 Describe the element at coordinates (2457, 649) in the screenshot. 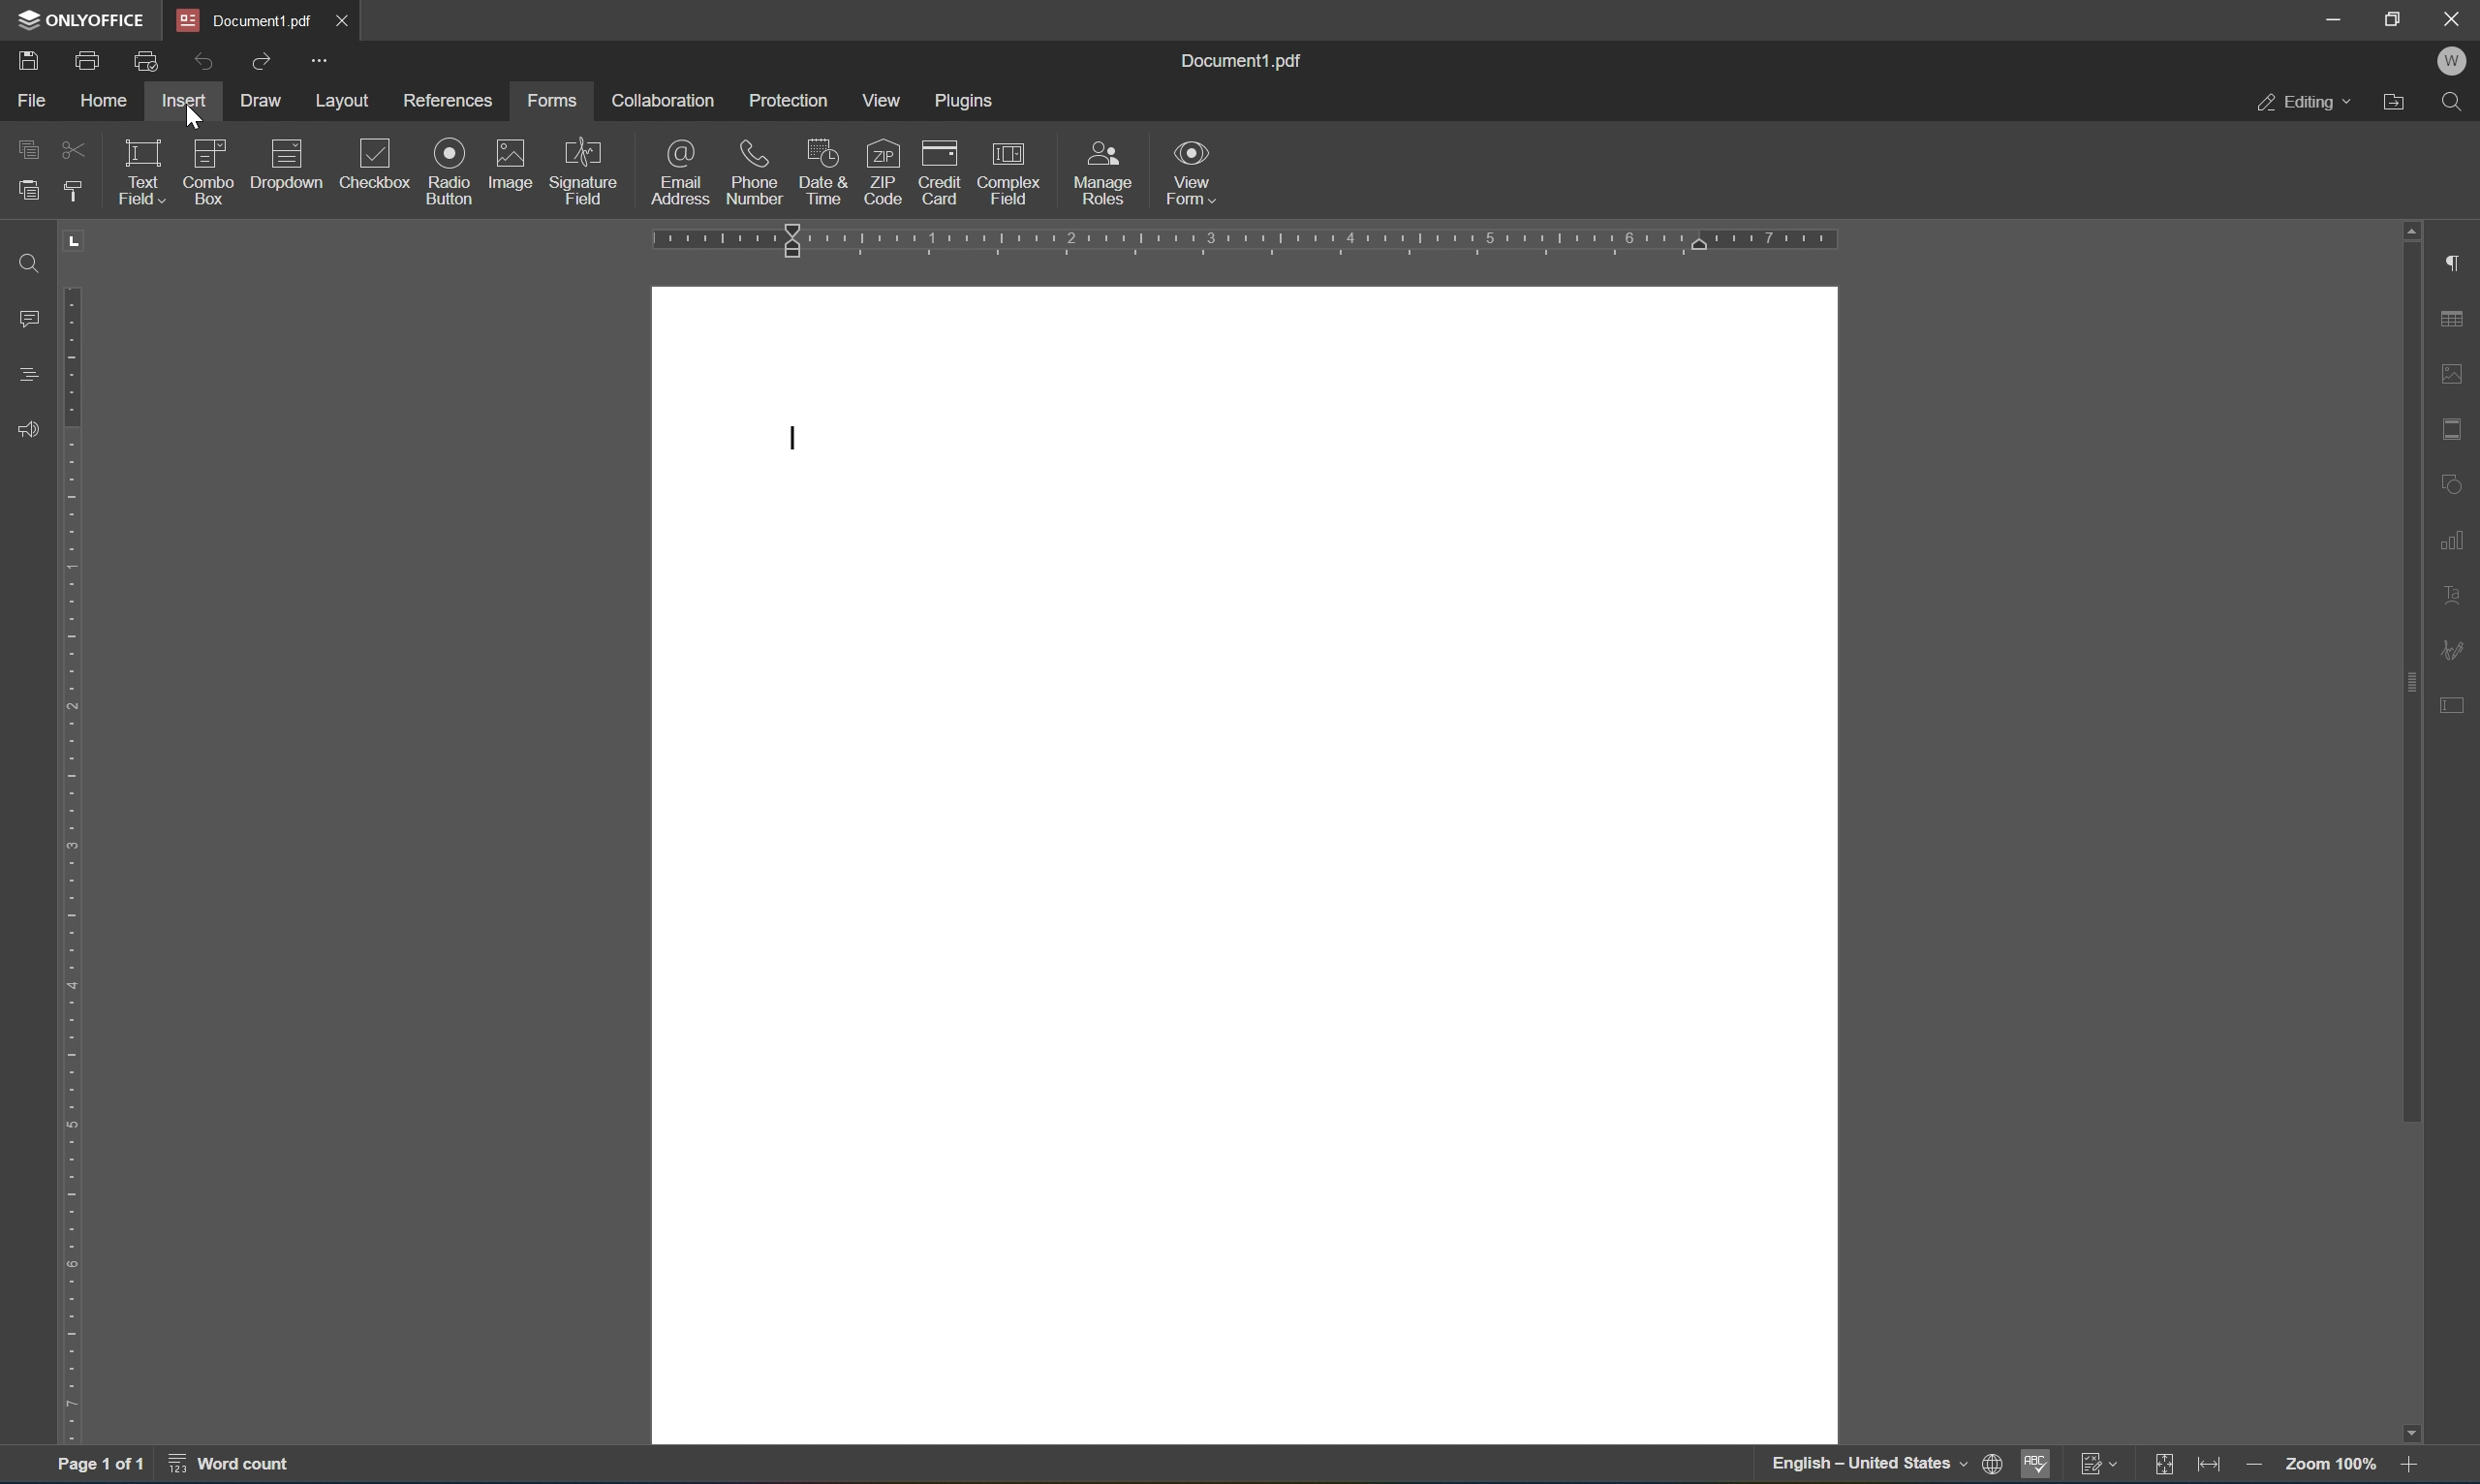

I see `signature settings` at that location.